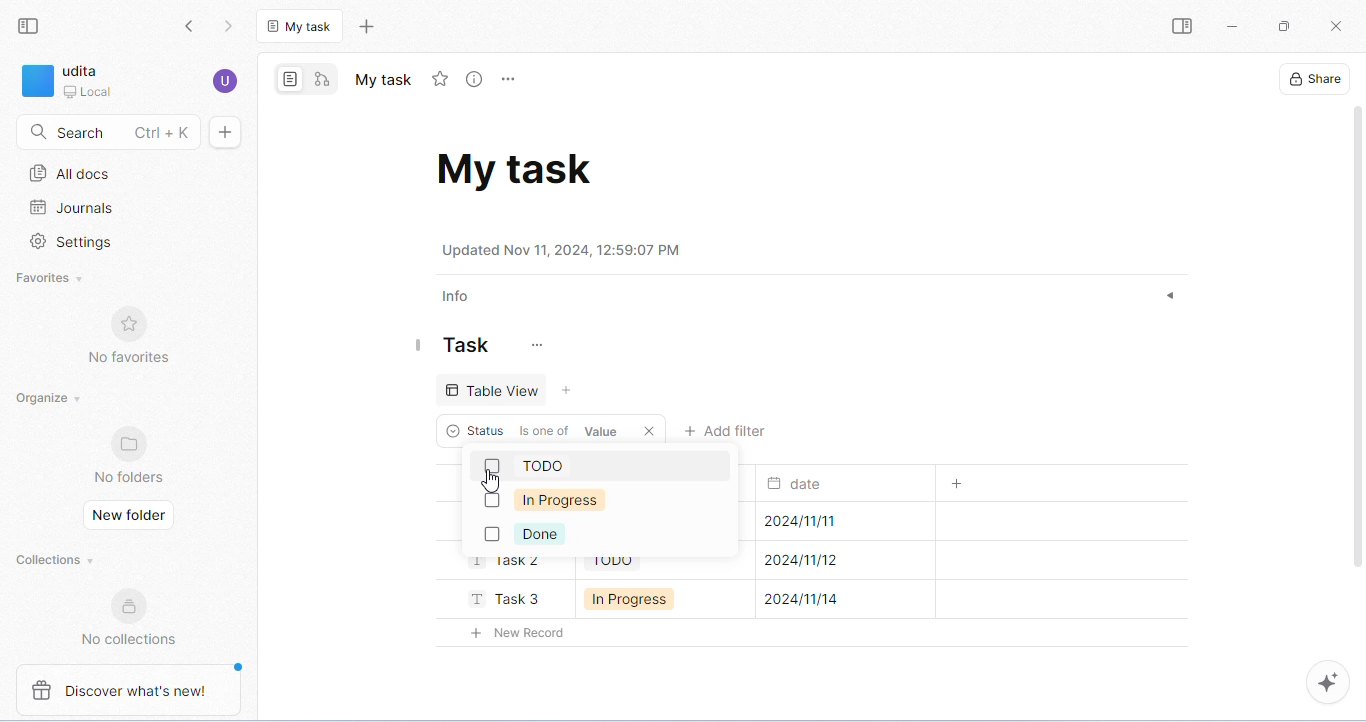 This screenshot has width=1366, height=722. Describe the element at coordinates (571, 391) in the screenshot. I see `add view` at that location.